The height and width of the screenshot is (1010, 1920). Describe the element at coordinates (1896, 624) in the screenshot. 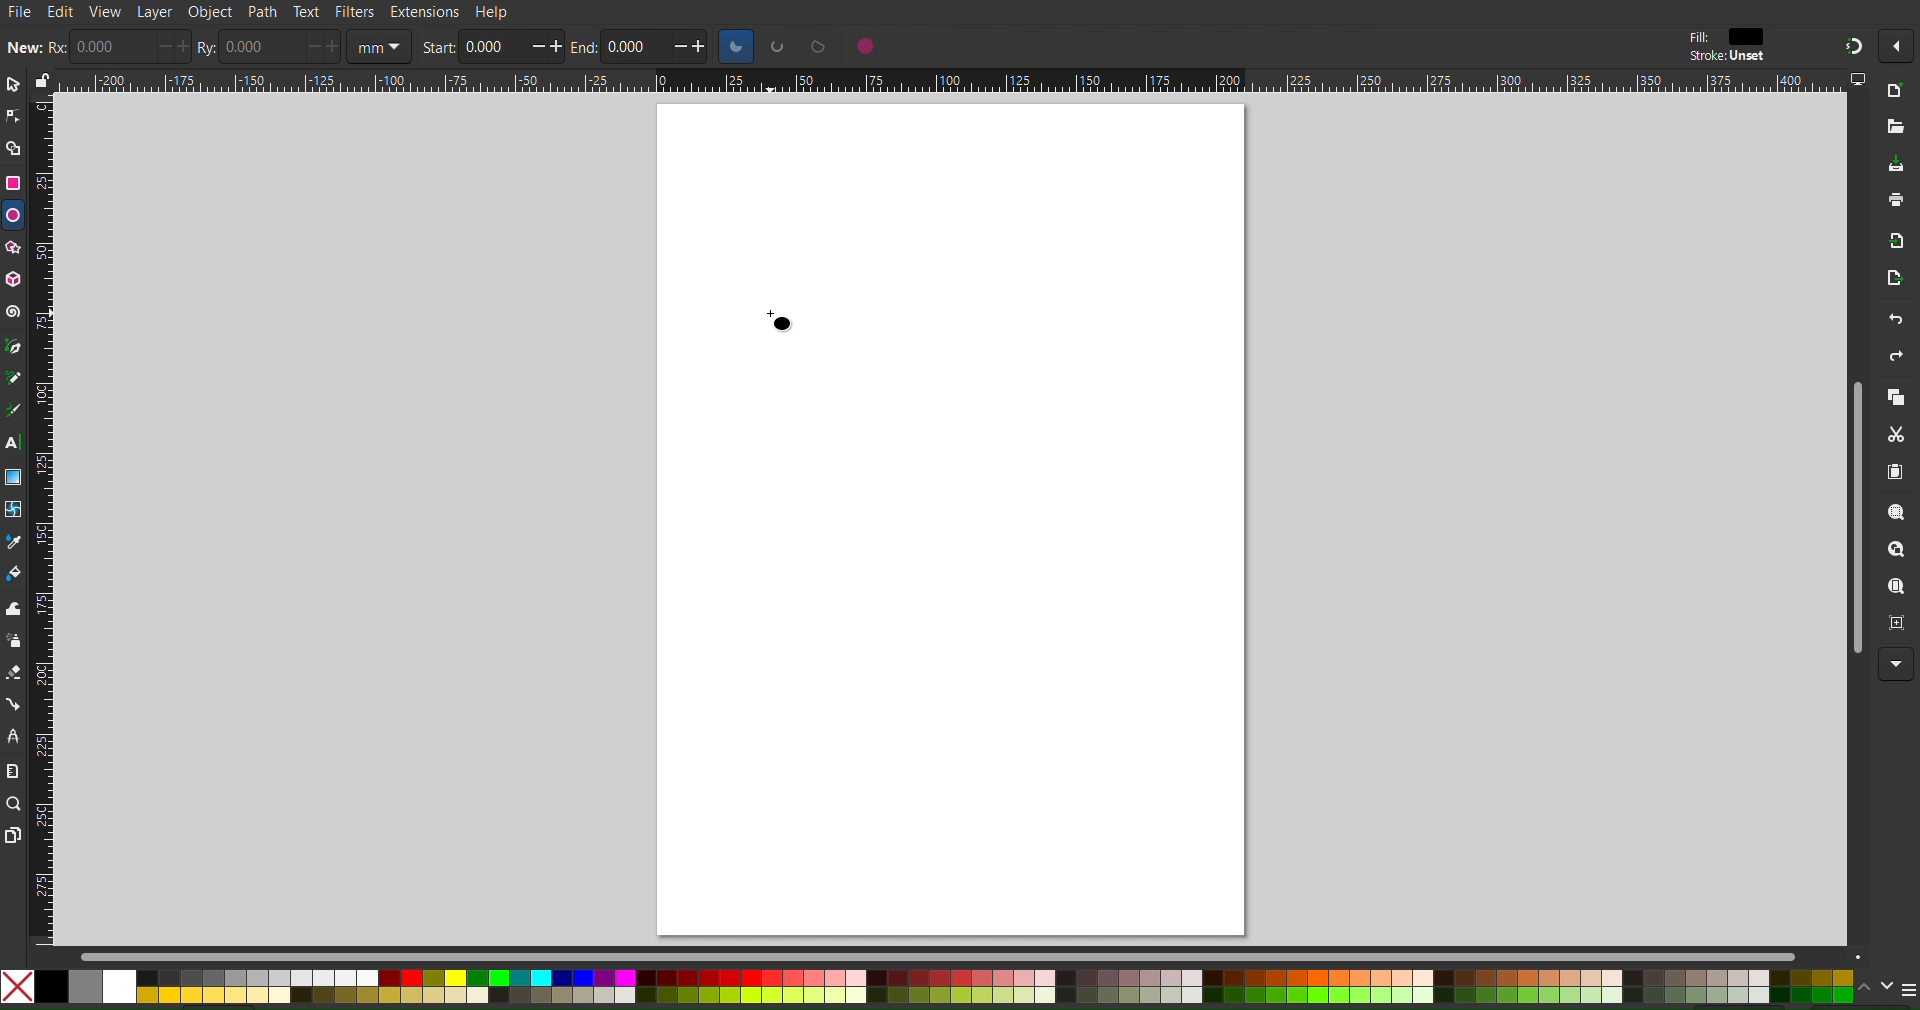

I see `Zoom Page Center` at that location.